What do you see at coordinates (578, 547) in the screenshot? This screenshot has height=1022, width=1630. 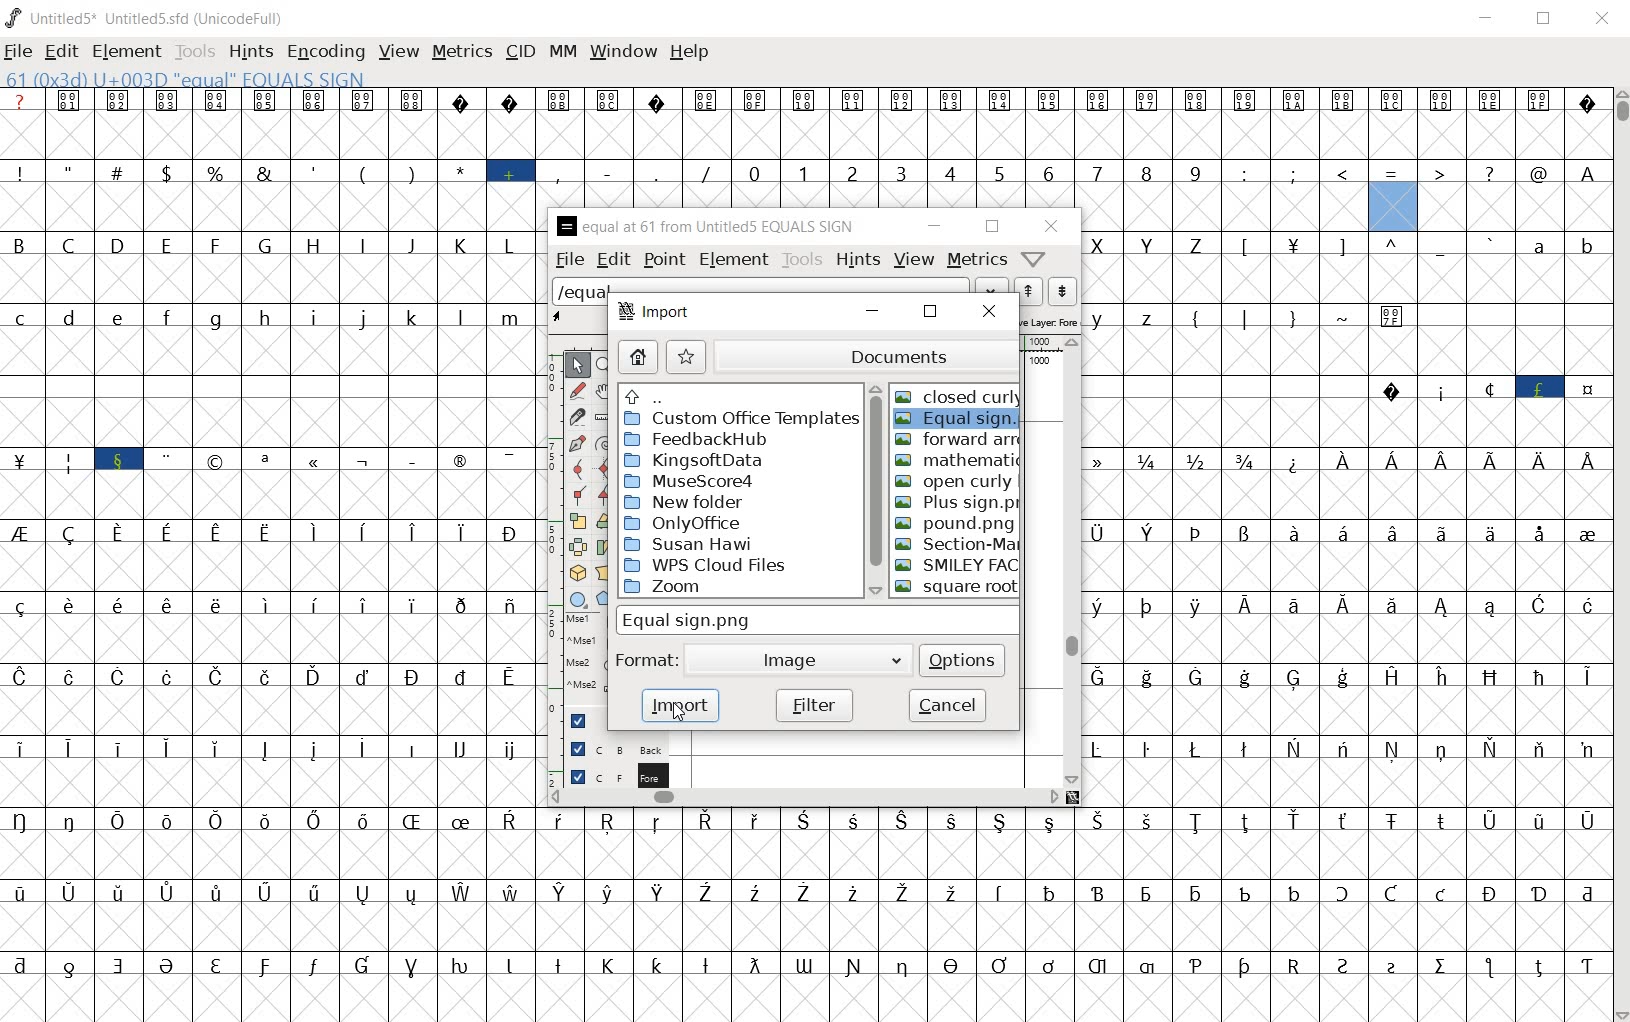 I see `flip the selection` at bounding box center [578, 547].